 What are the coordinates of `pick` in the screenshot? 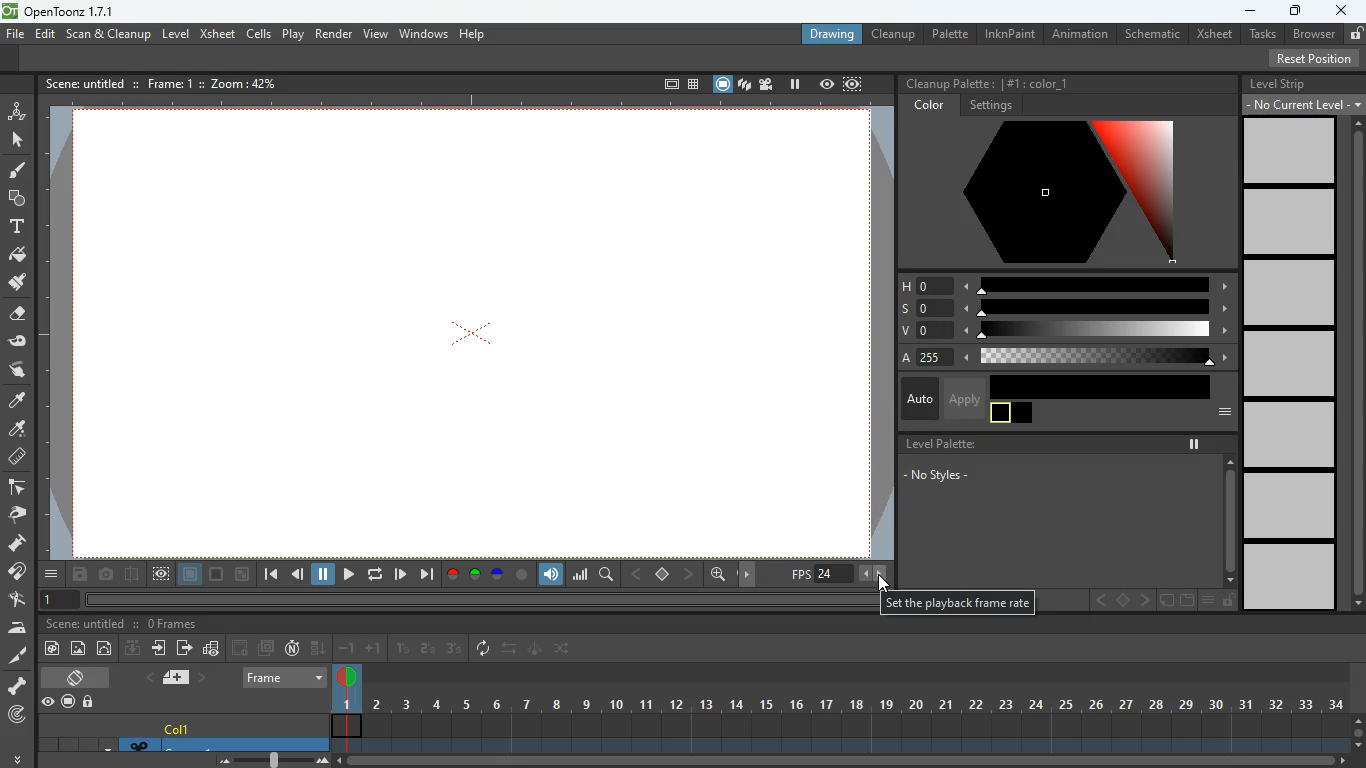 It's located at (15, 517).